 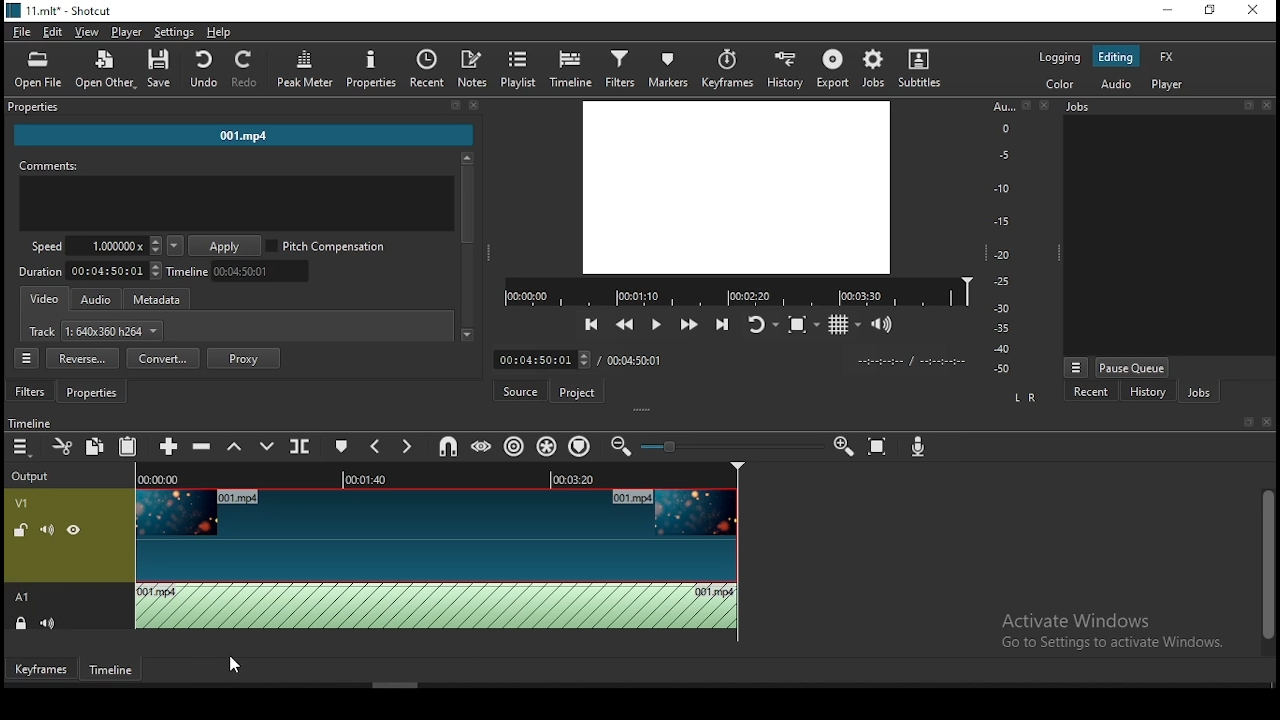 I want to click on file, so click(x=21, y=31).